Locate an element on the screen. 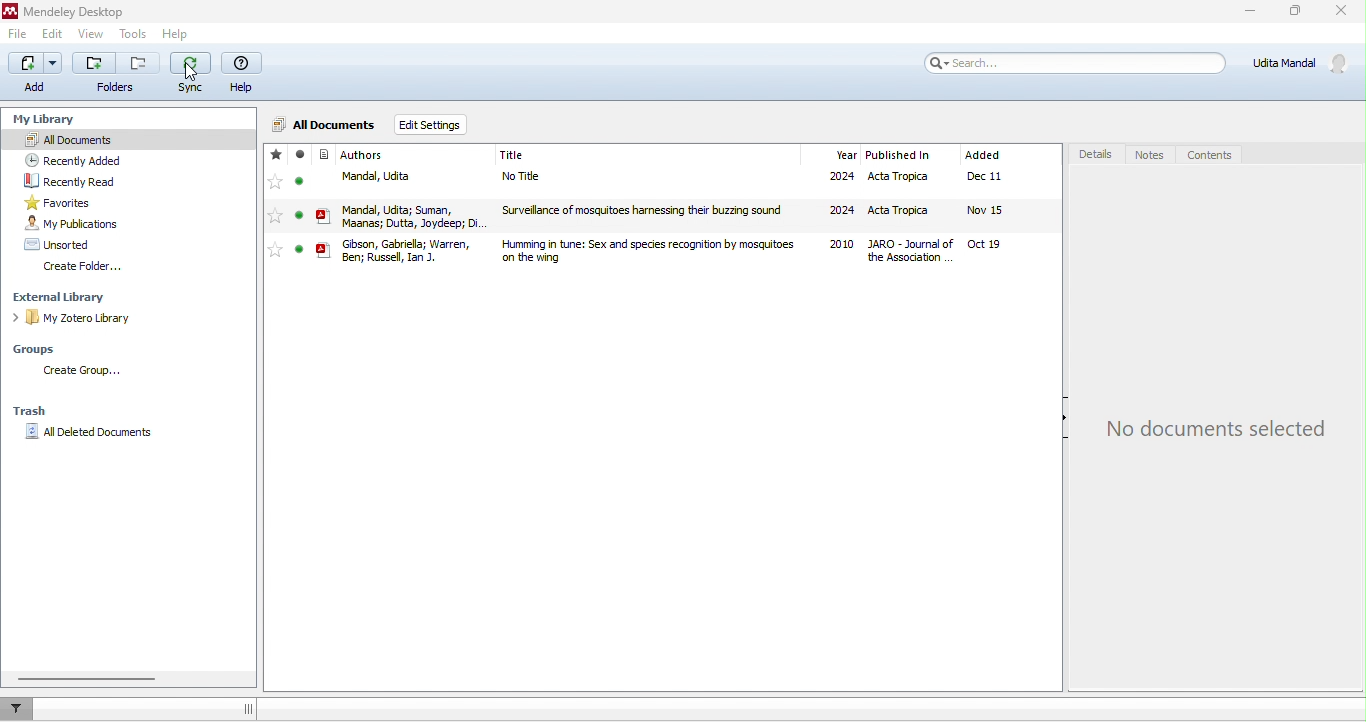  cursor  is located at coordinates (196, 73).